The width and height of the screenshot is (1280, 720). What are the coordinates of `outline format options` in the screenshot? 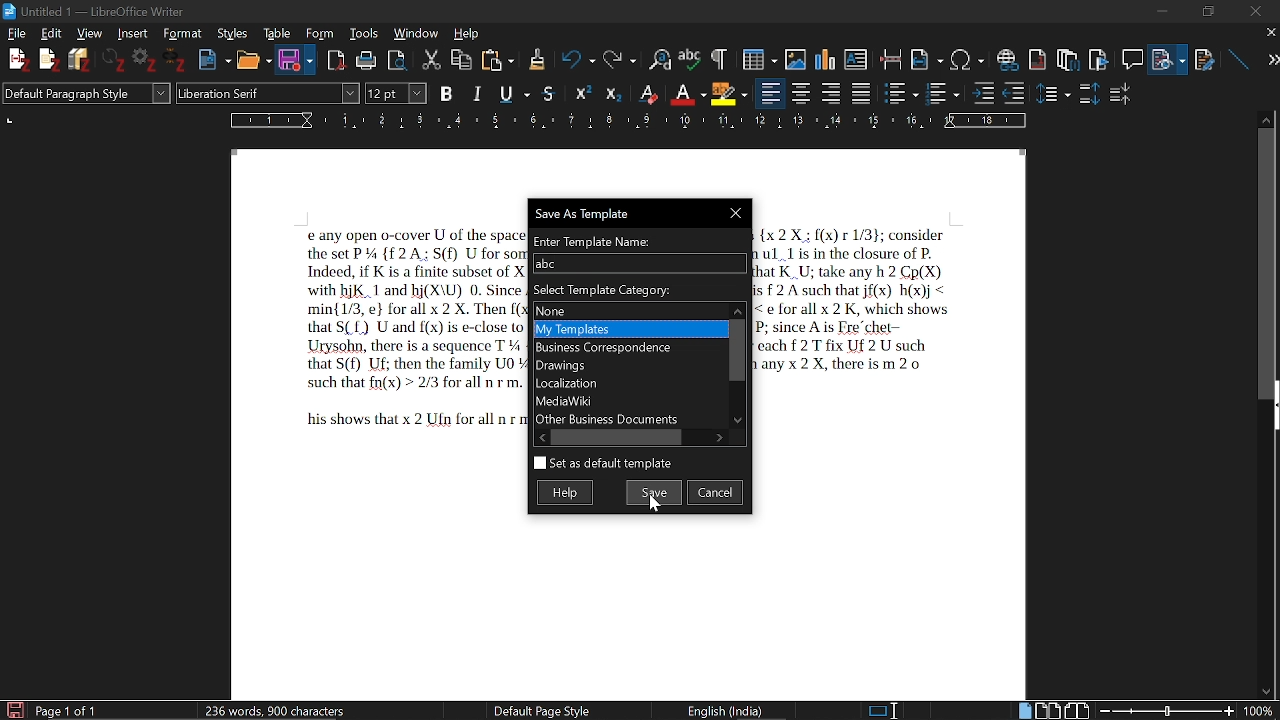 It's located at (1019, 93).